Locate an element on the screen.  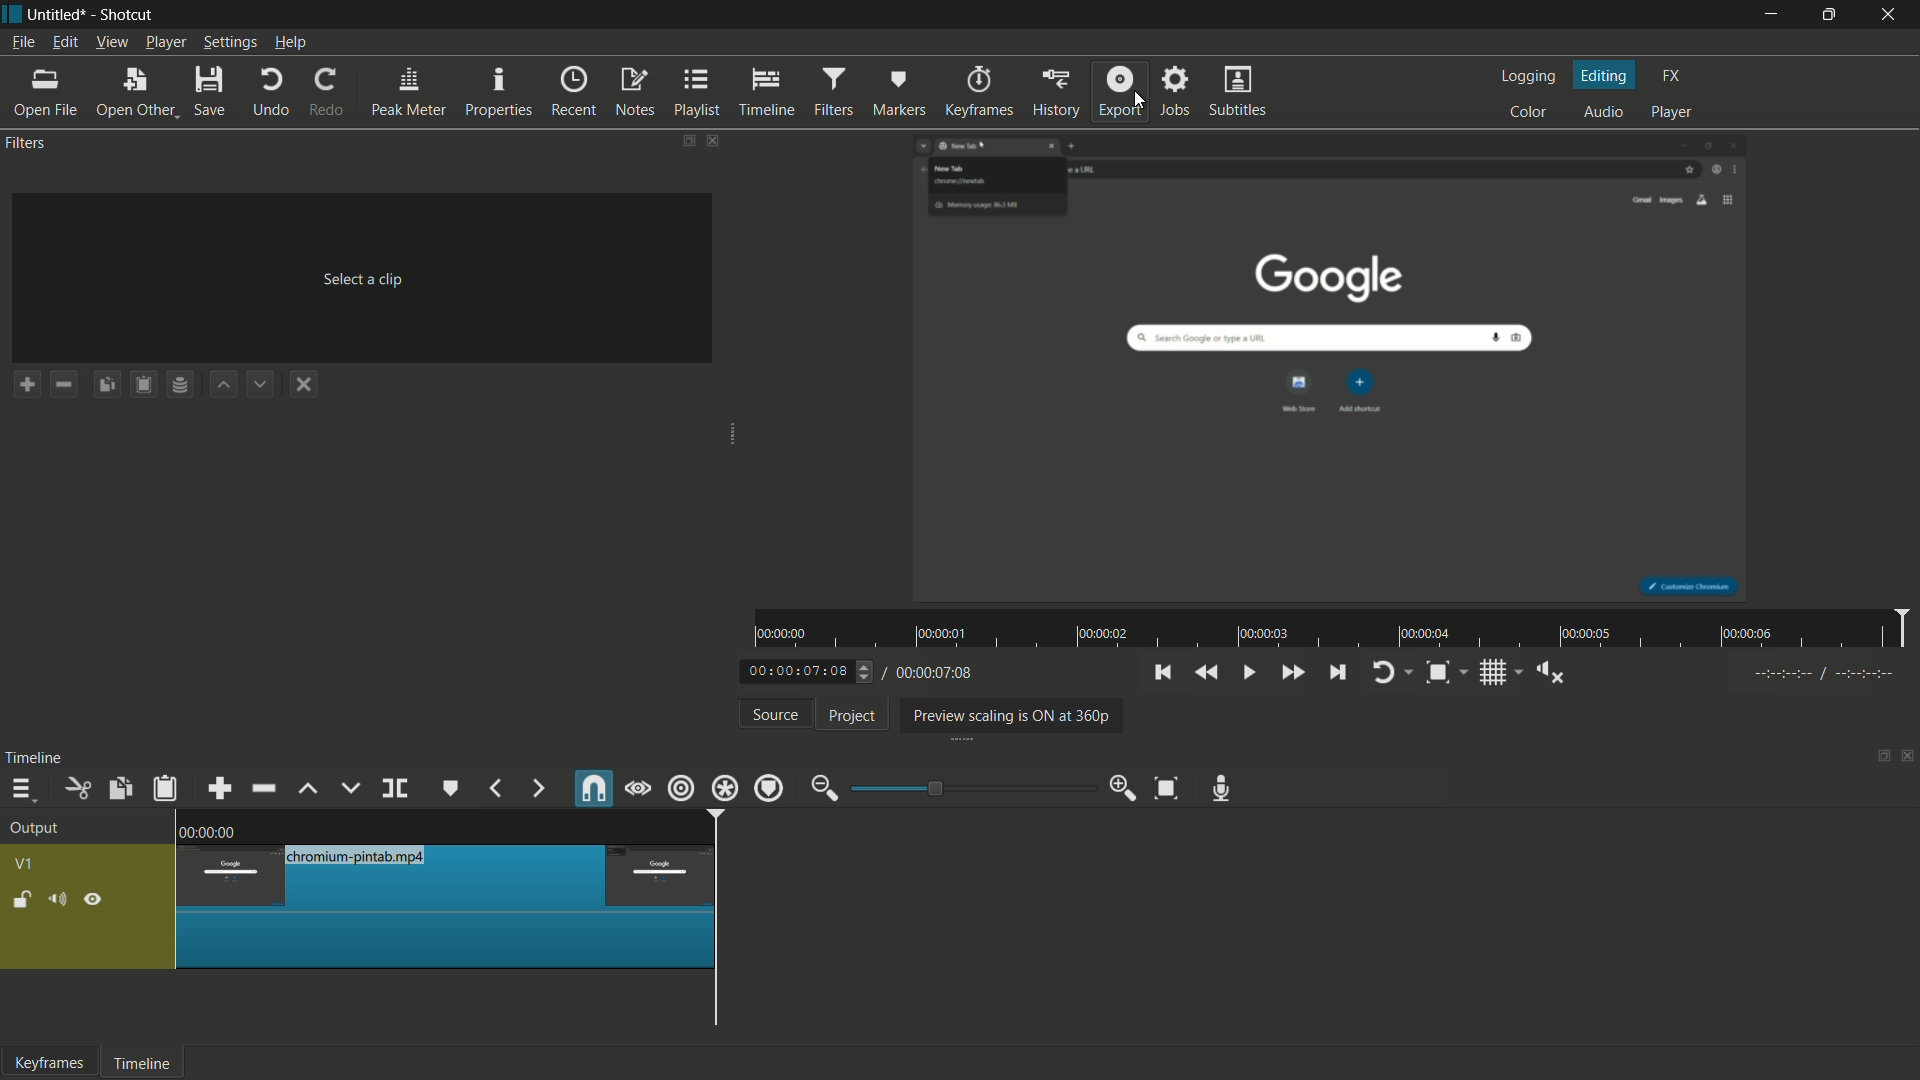
undo is located at coordinates (272, 93).